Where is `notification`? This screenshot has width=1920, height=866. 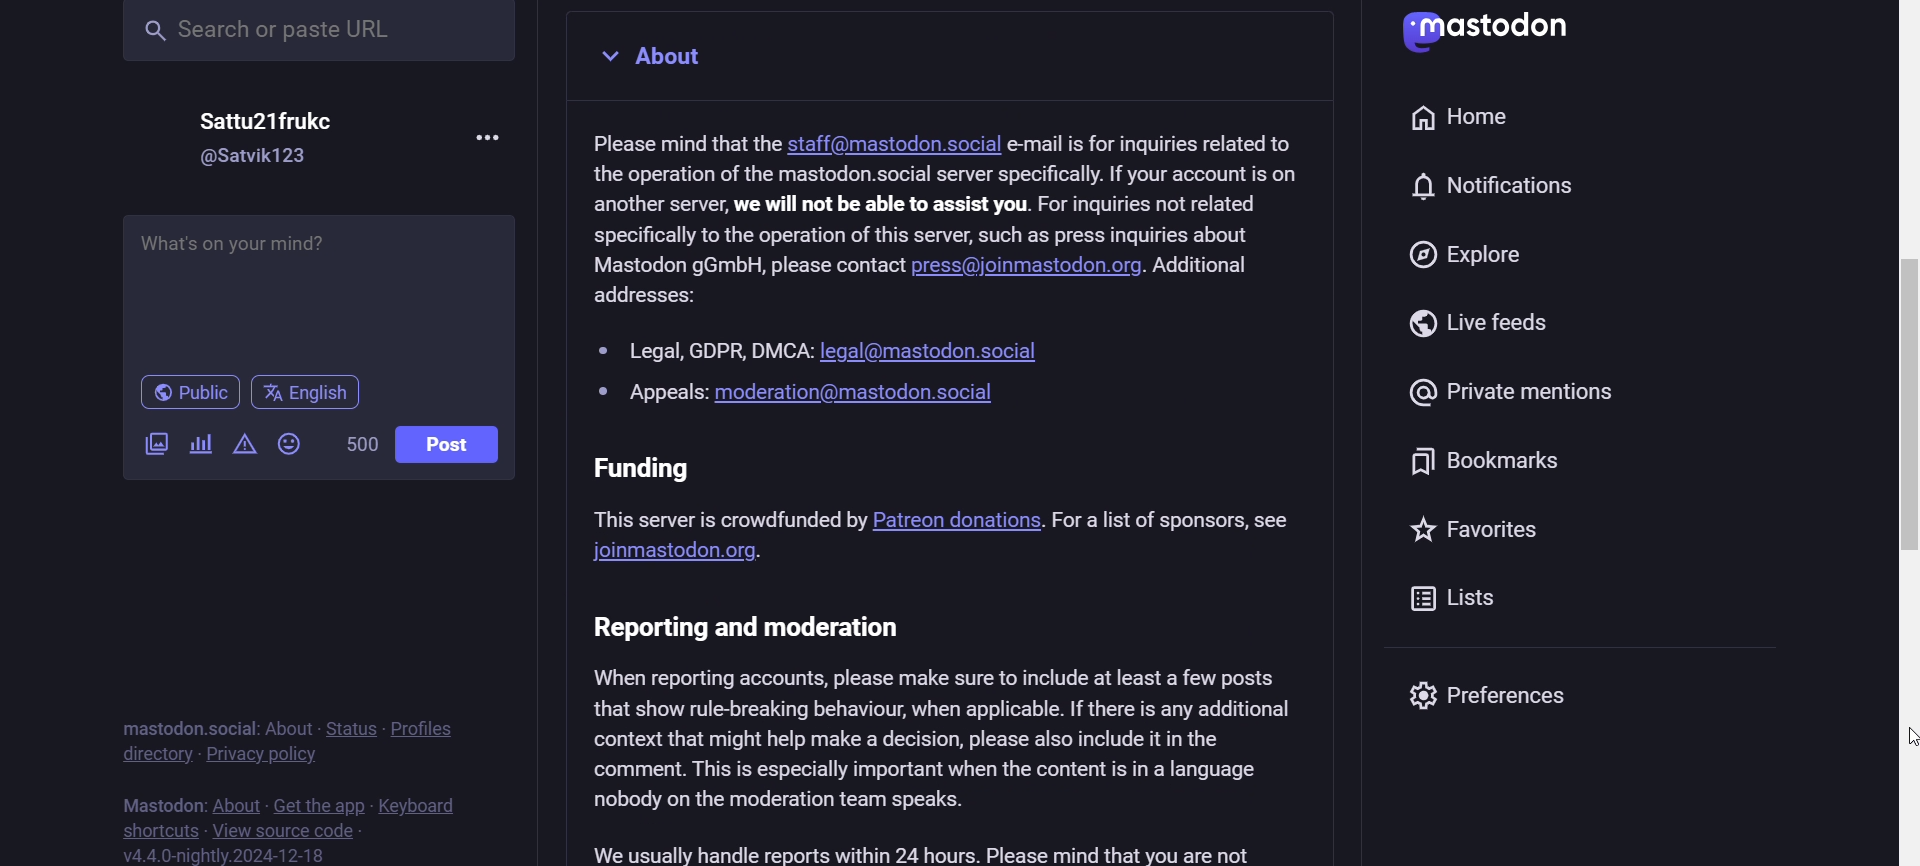 notification is located at coordinates (1506, 183).